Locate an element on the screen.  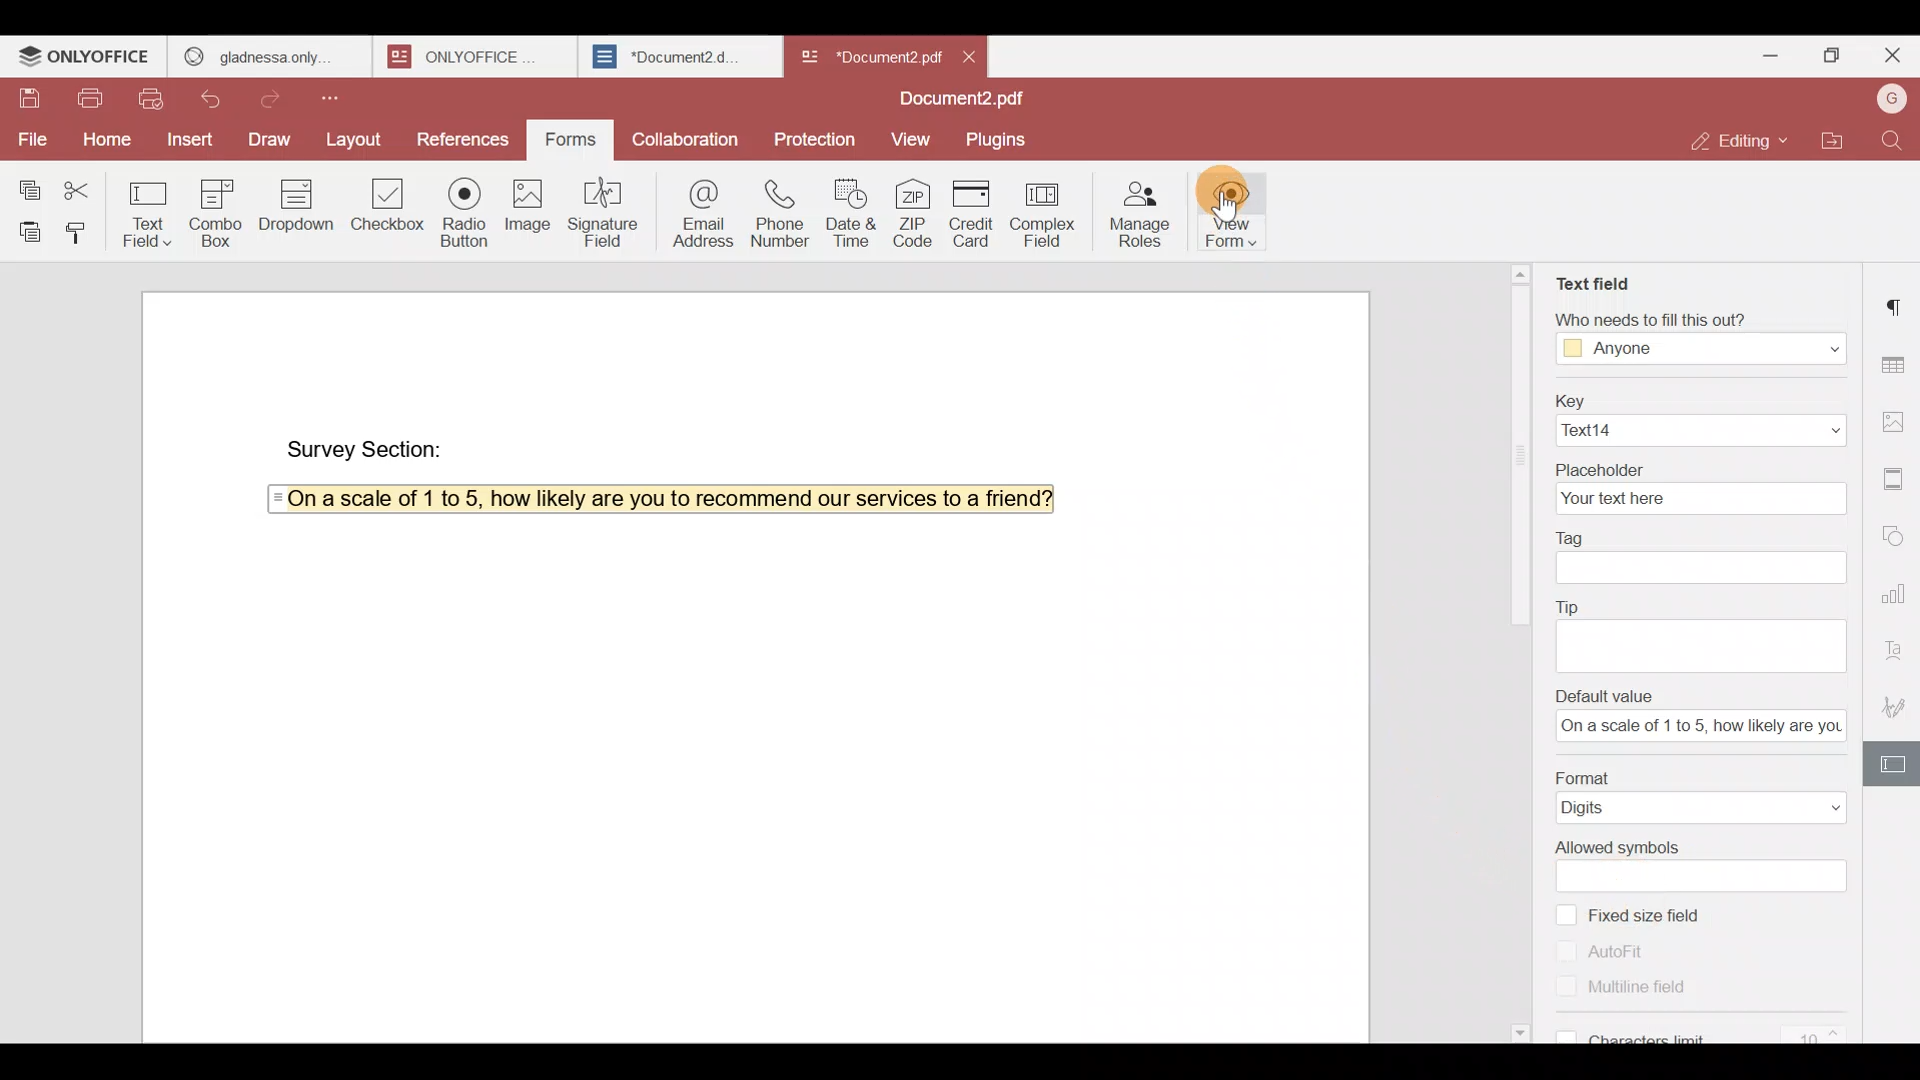
ZIP code is located at coordinates (916, 211).